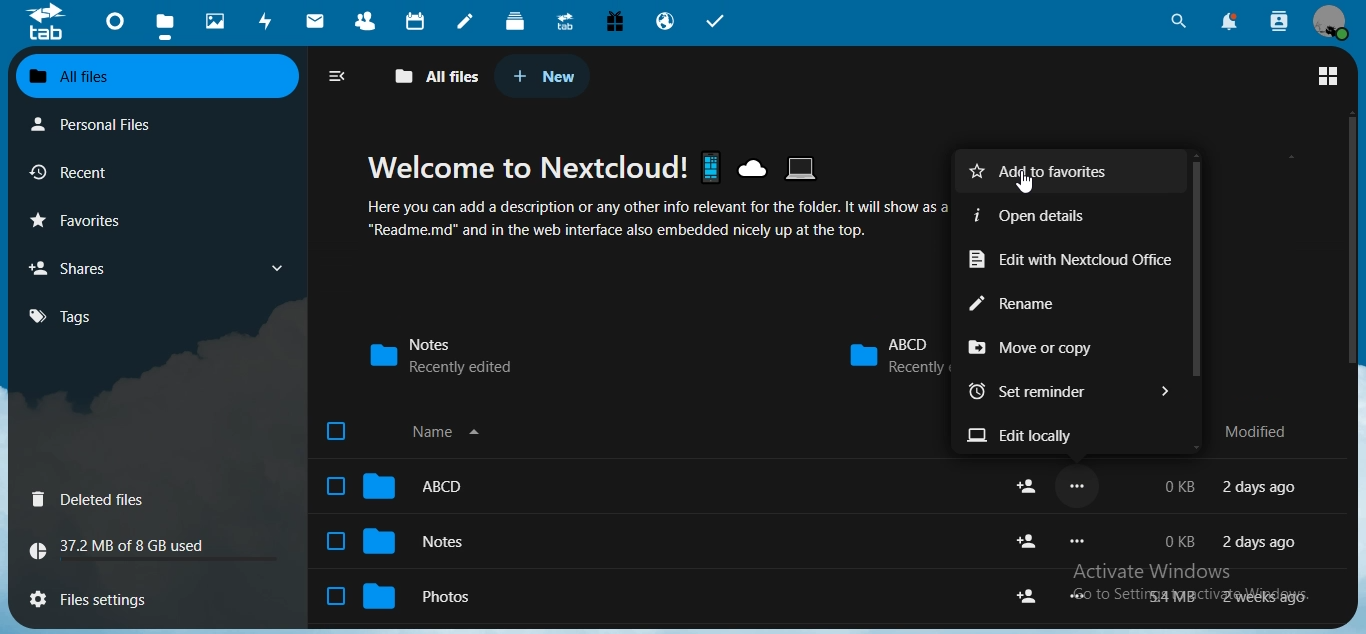 This screenshot has height=634, width=1366. I want to click on Mouse Cursor, so click(1024, 181).